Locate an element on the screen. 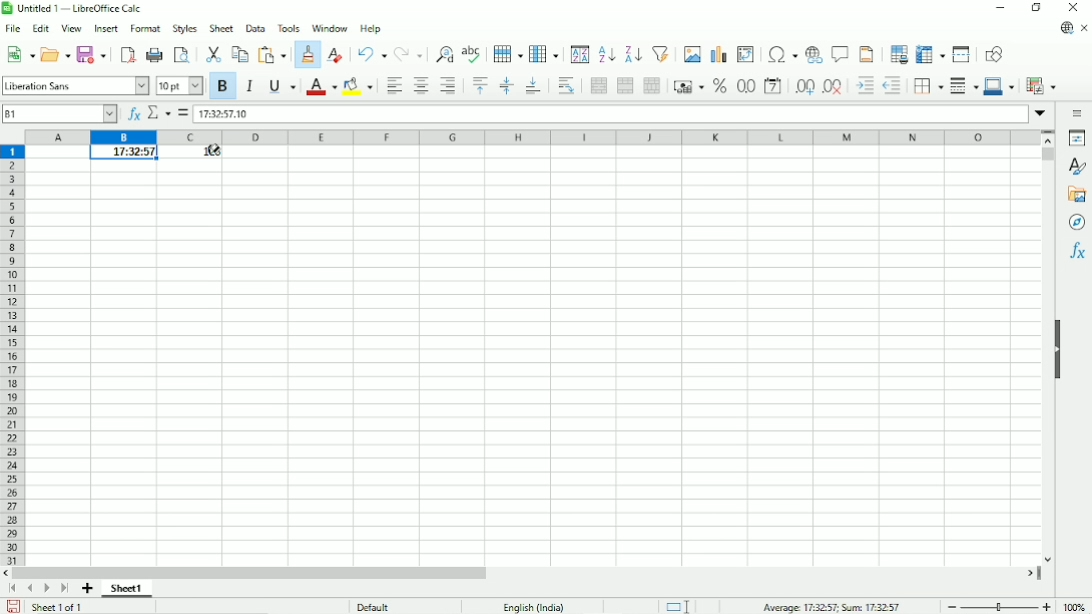 The width and height of the screenshot is (1092, 614). Headers and footers is located at coordinates (867, 54).